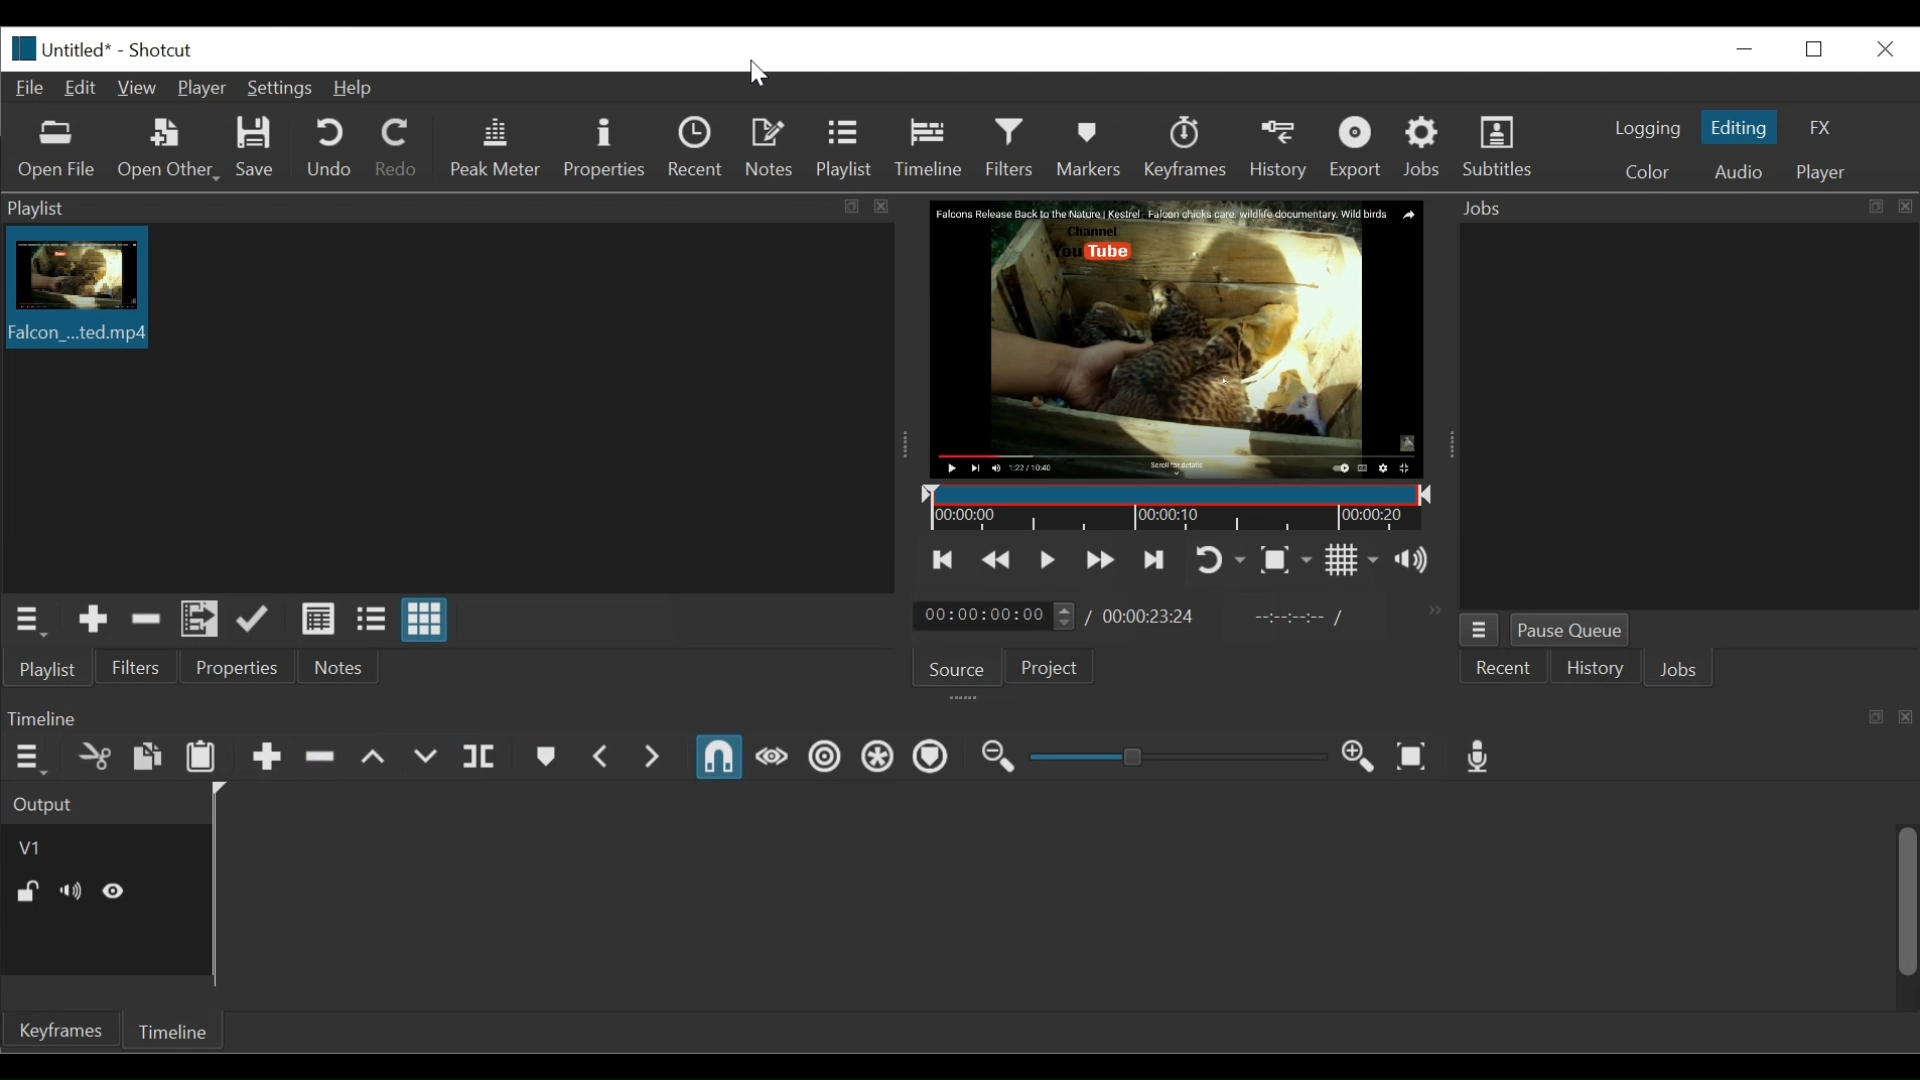  I want to click on Create/ Edit marker, so click(544, 759).